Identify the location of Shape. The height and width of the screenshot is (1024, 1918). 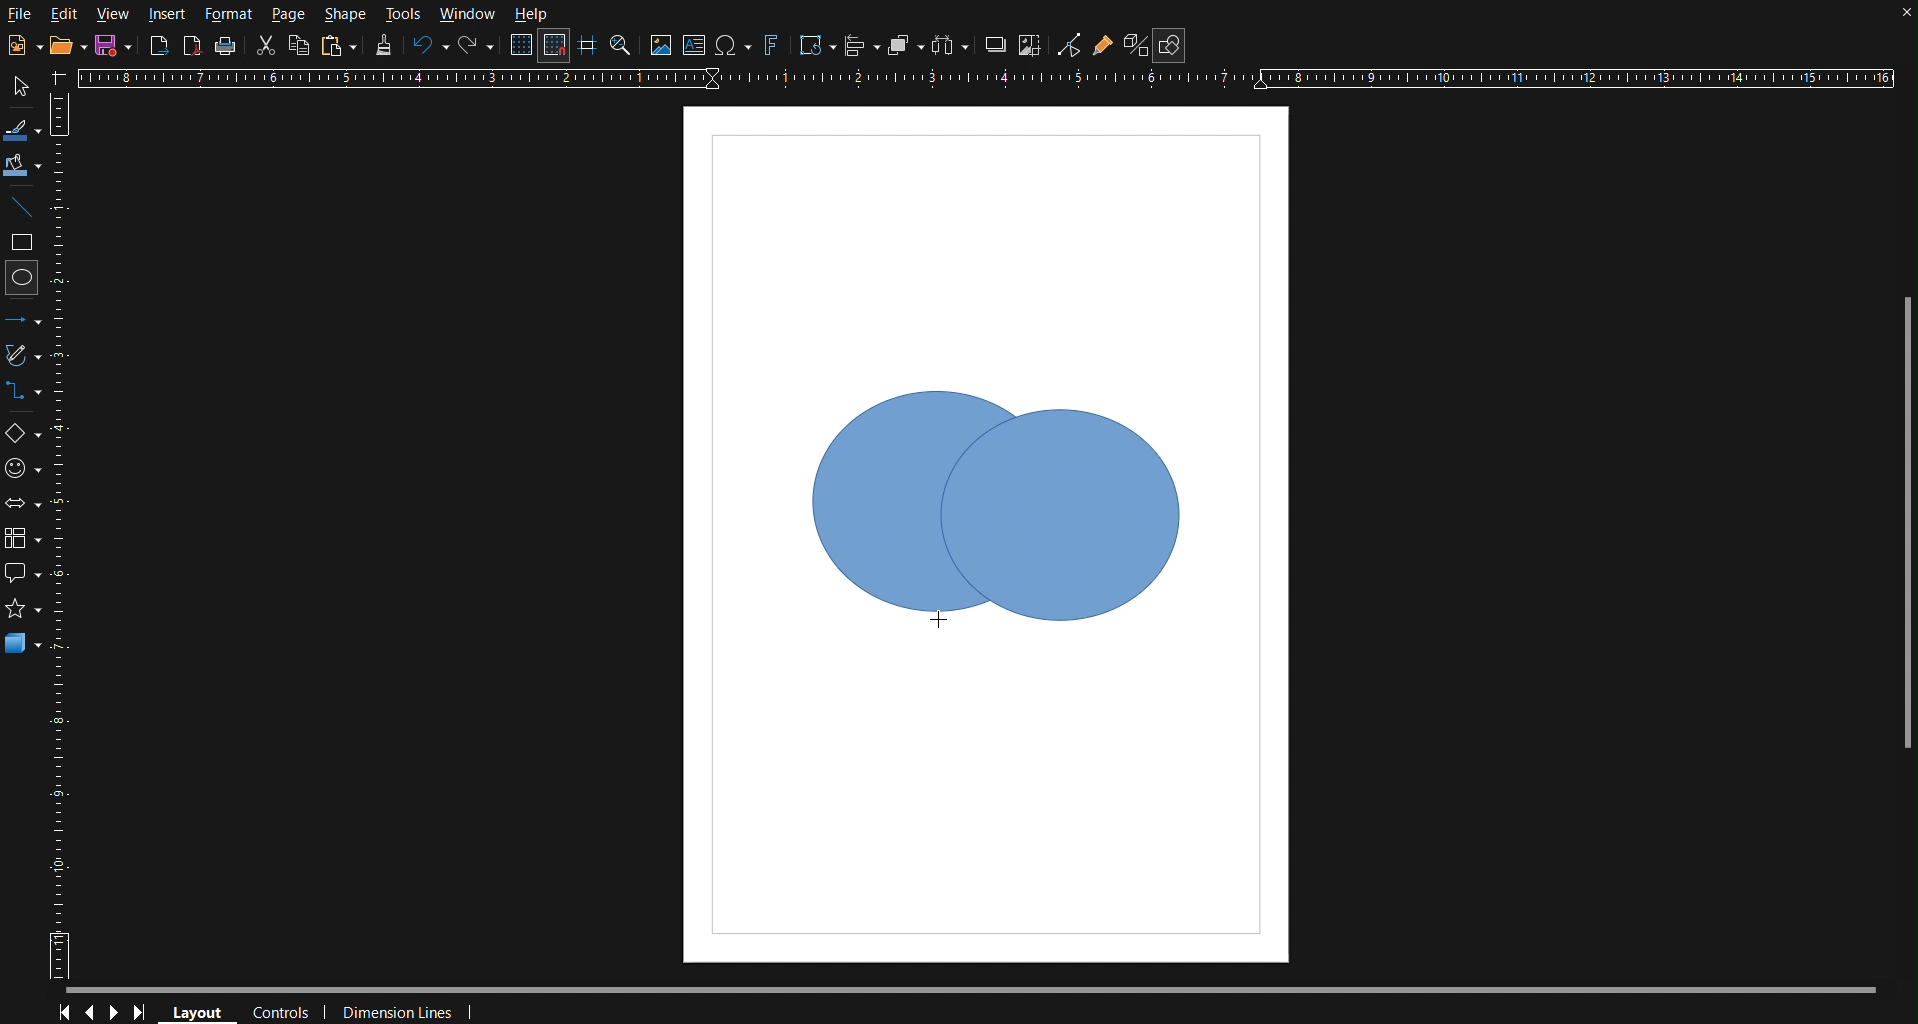
(345, 15).